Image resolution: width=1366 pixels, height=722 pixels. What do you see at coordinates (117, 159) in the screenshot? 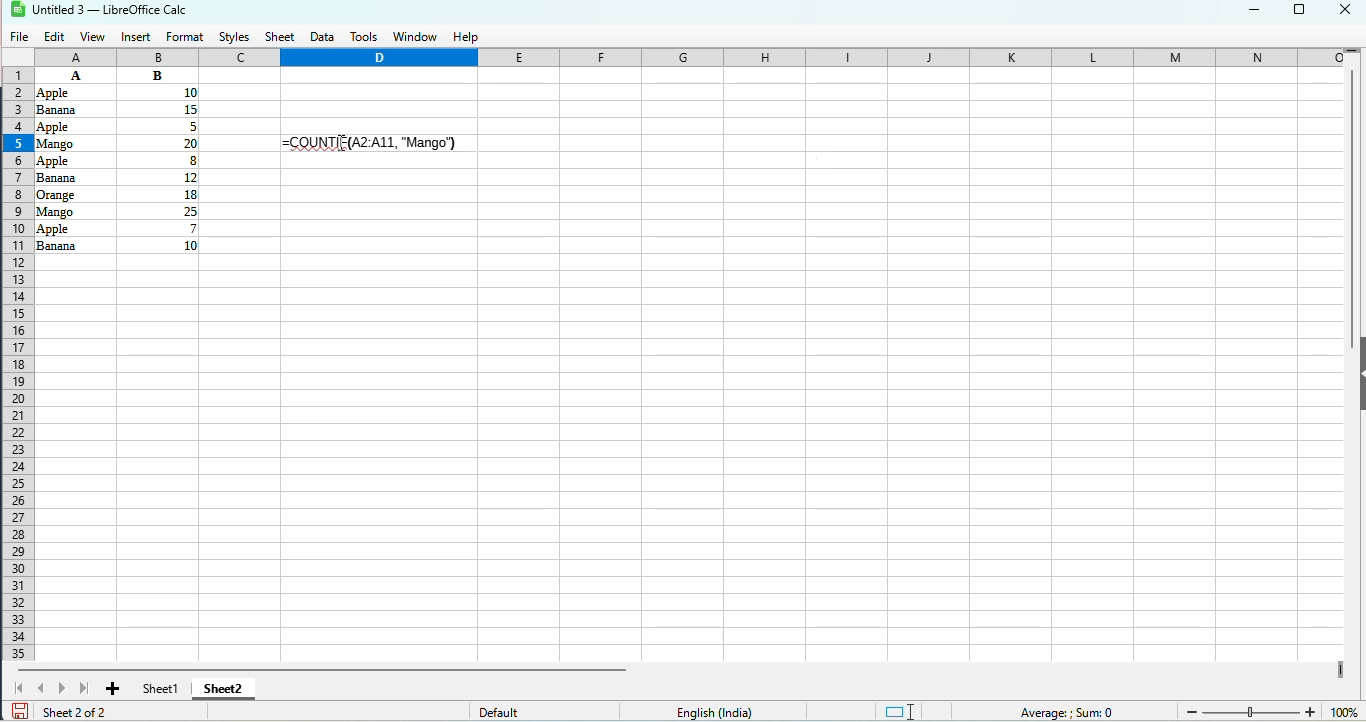
I see `data` at bounding box center [117, 159].